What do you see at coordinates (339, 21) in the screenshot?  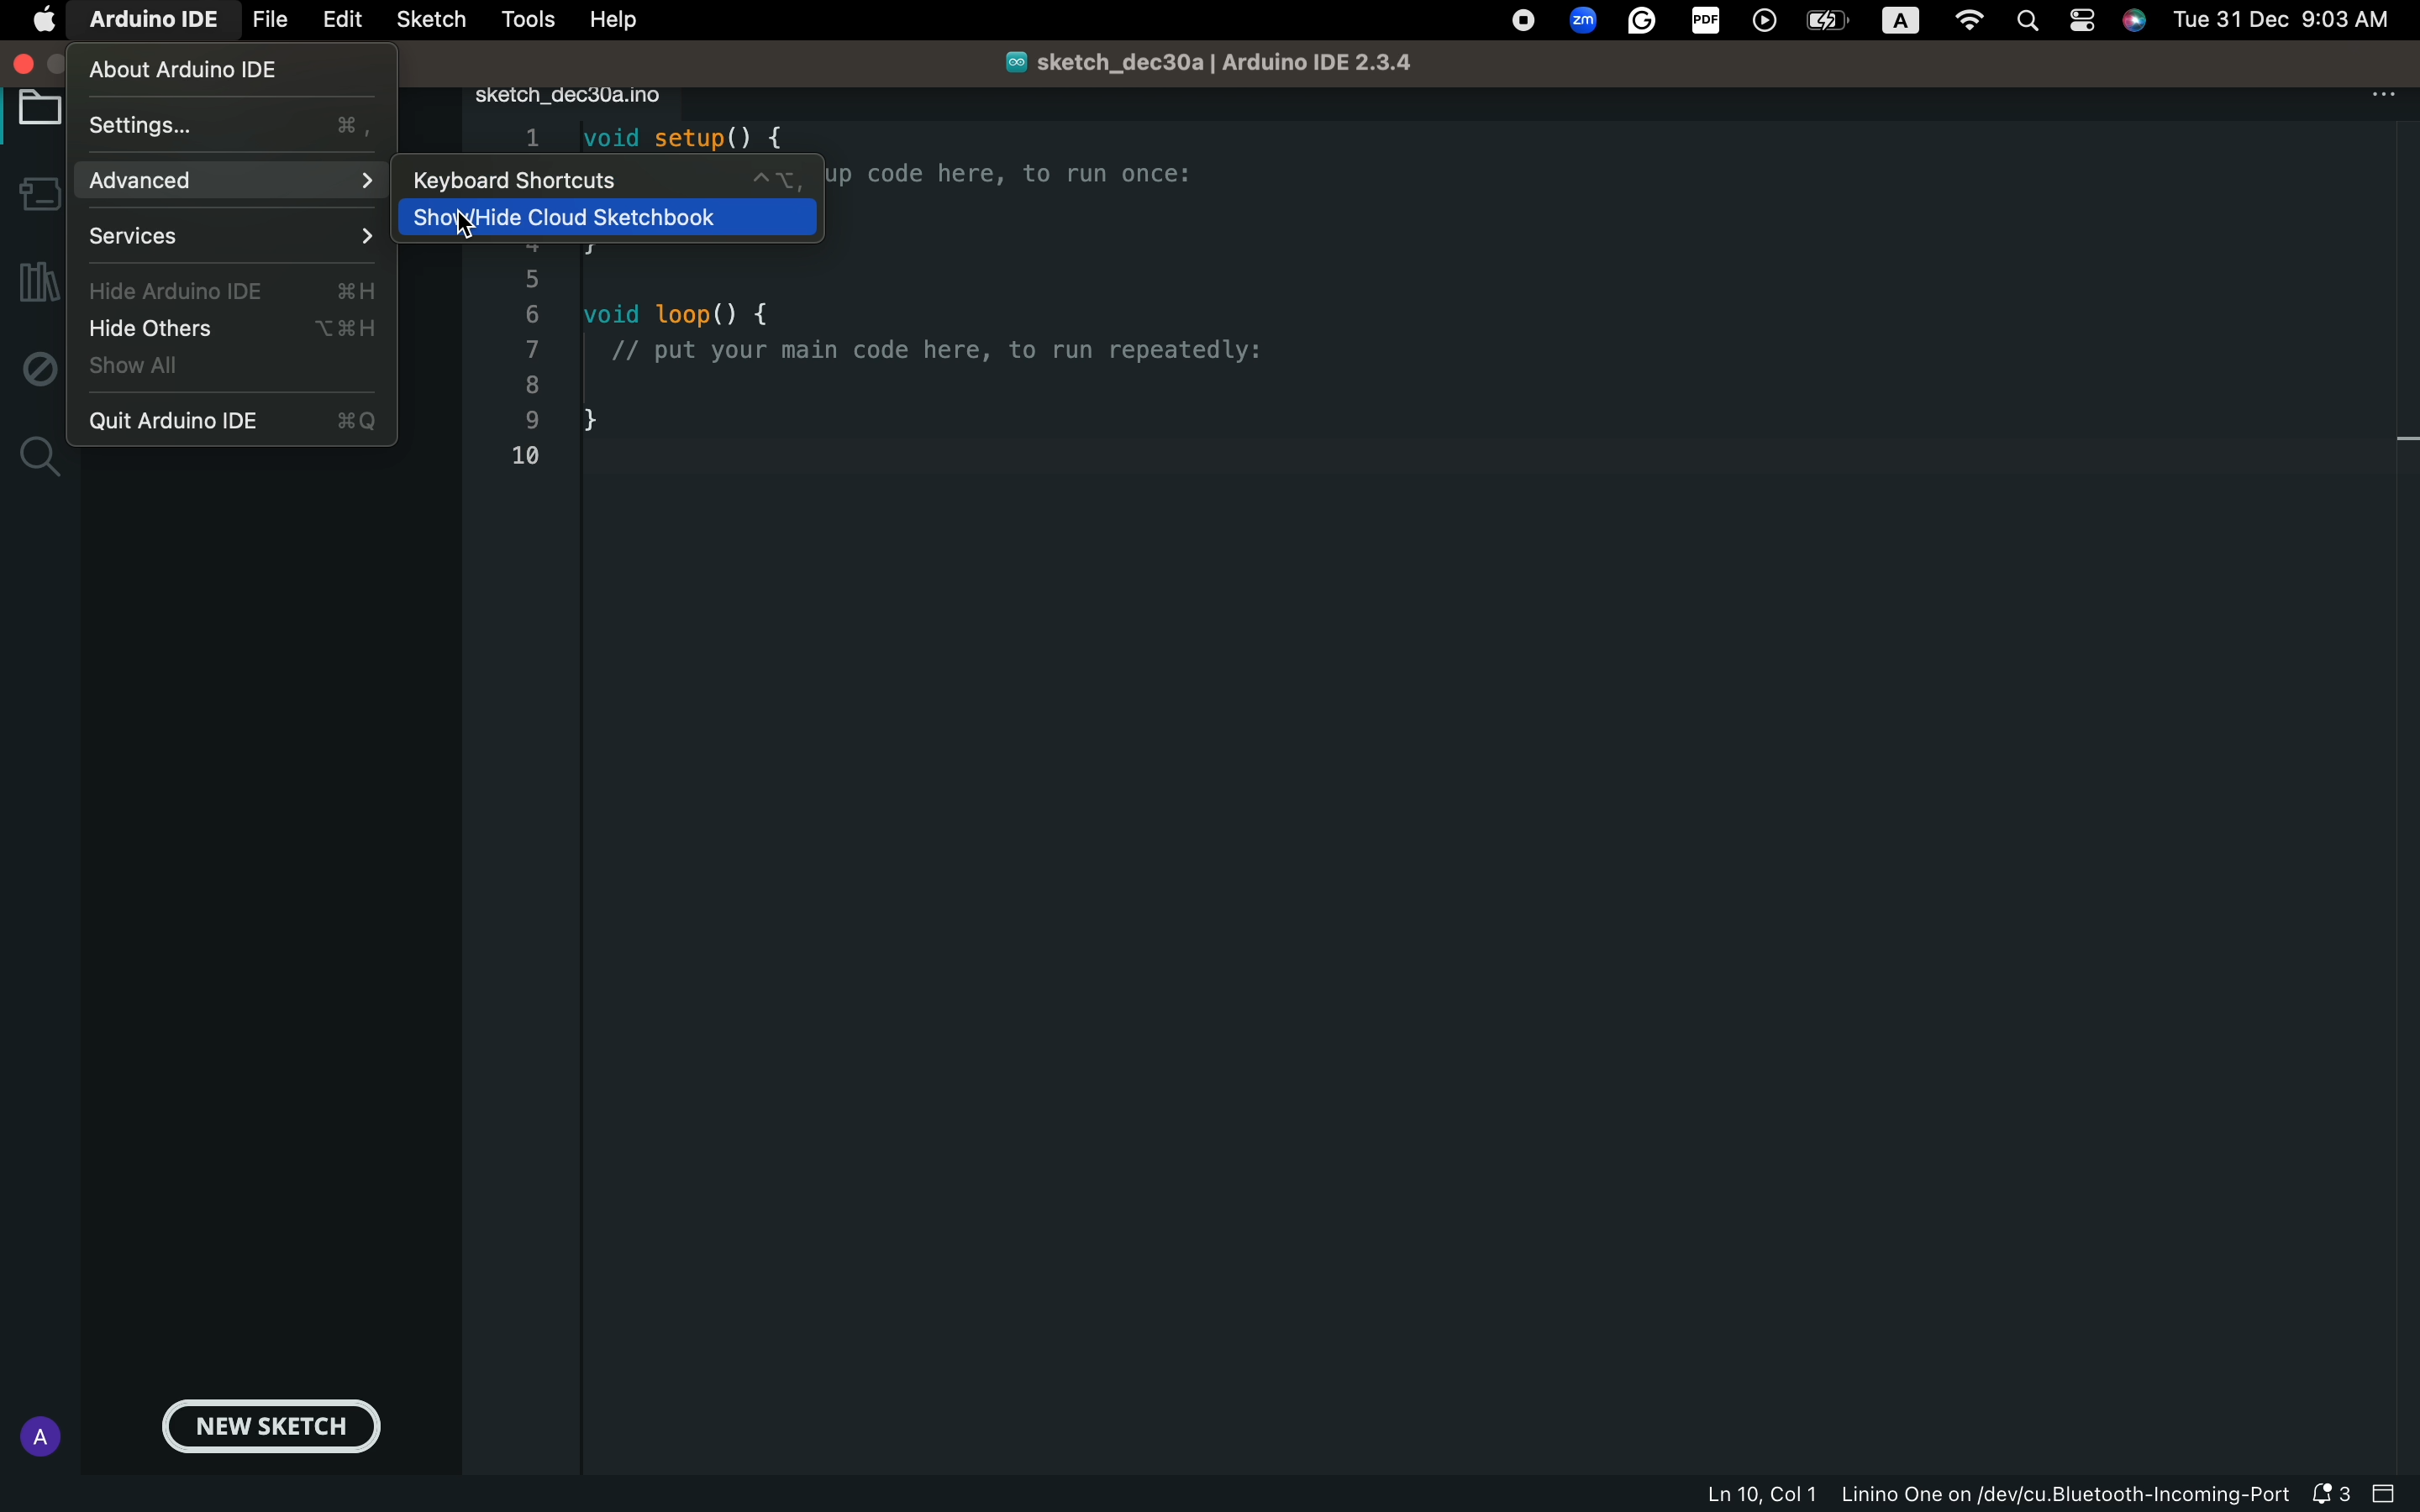 I see `edit` at bounding box center [339, 21].